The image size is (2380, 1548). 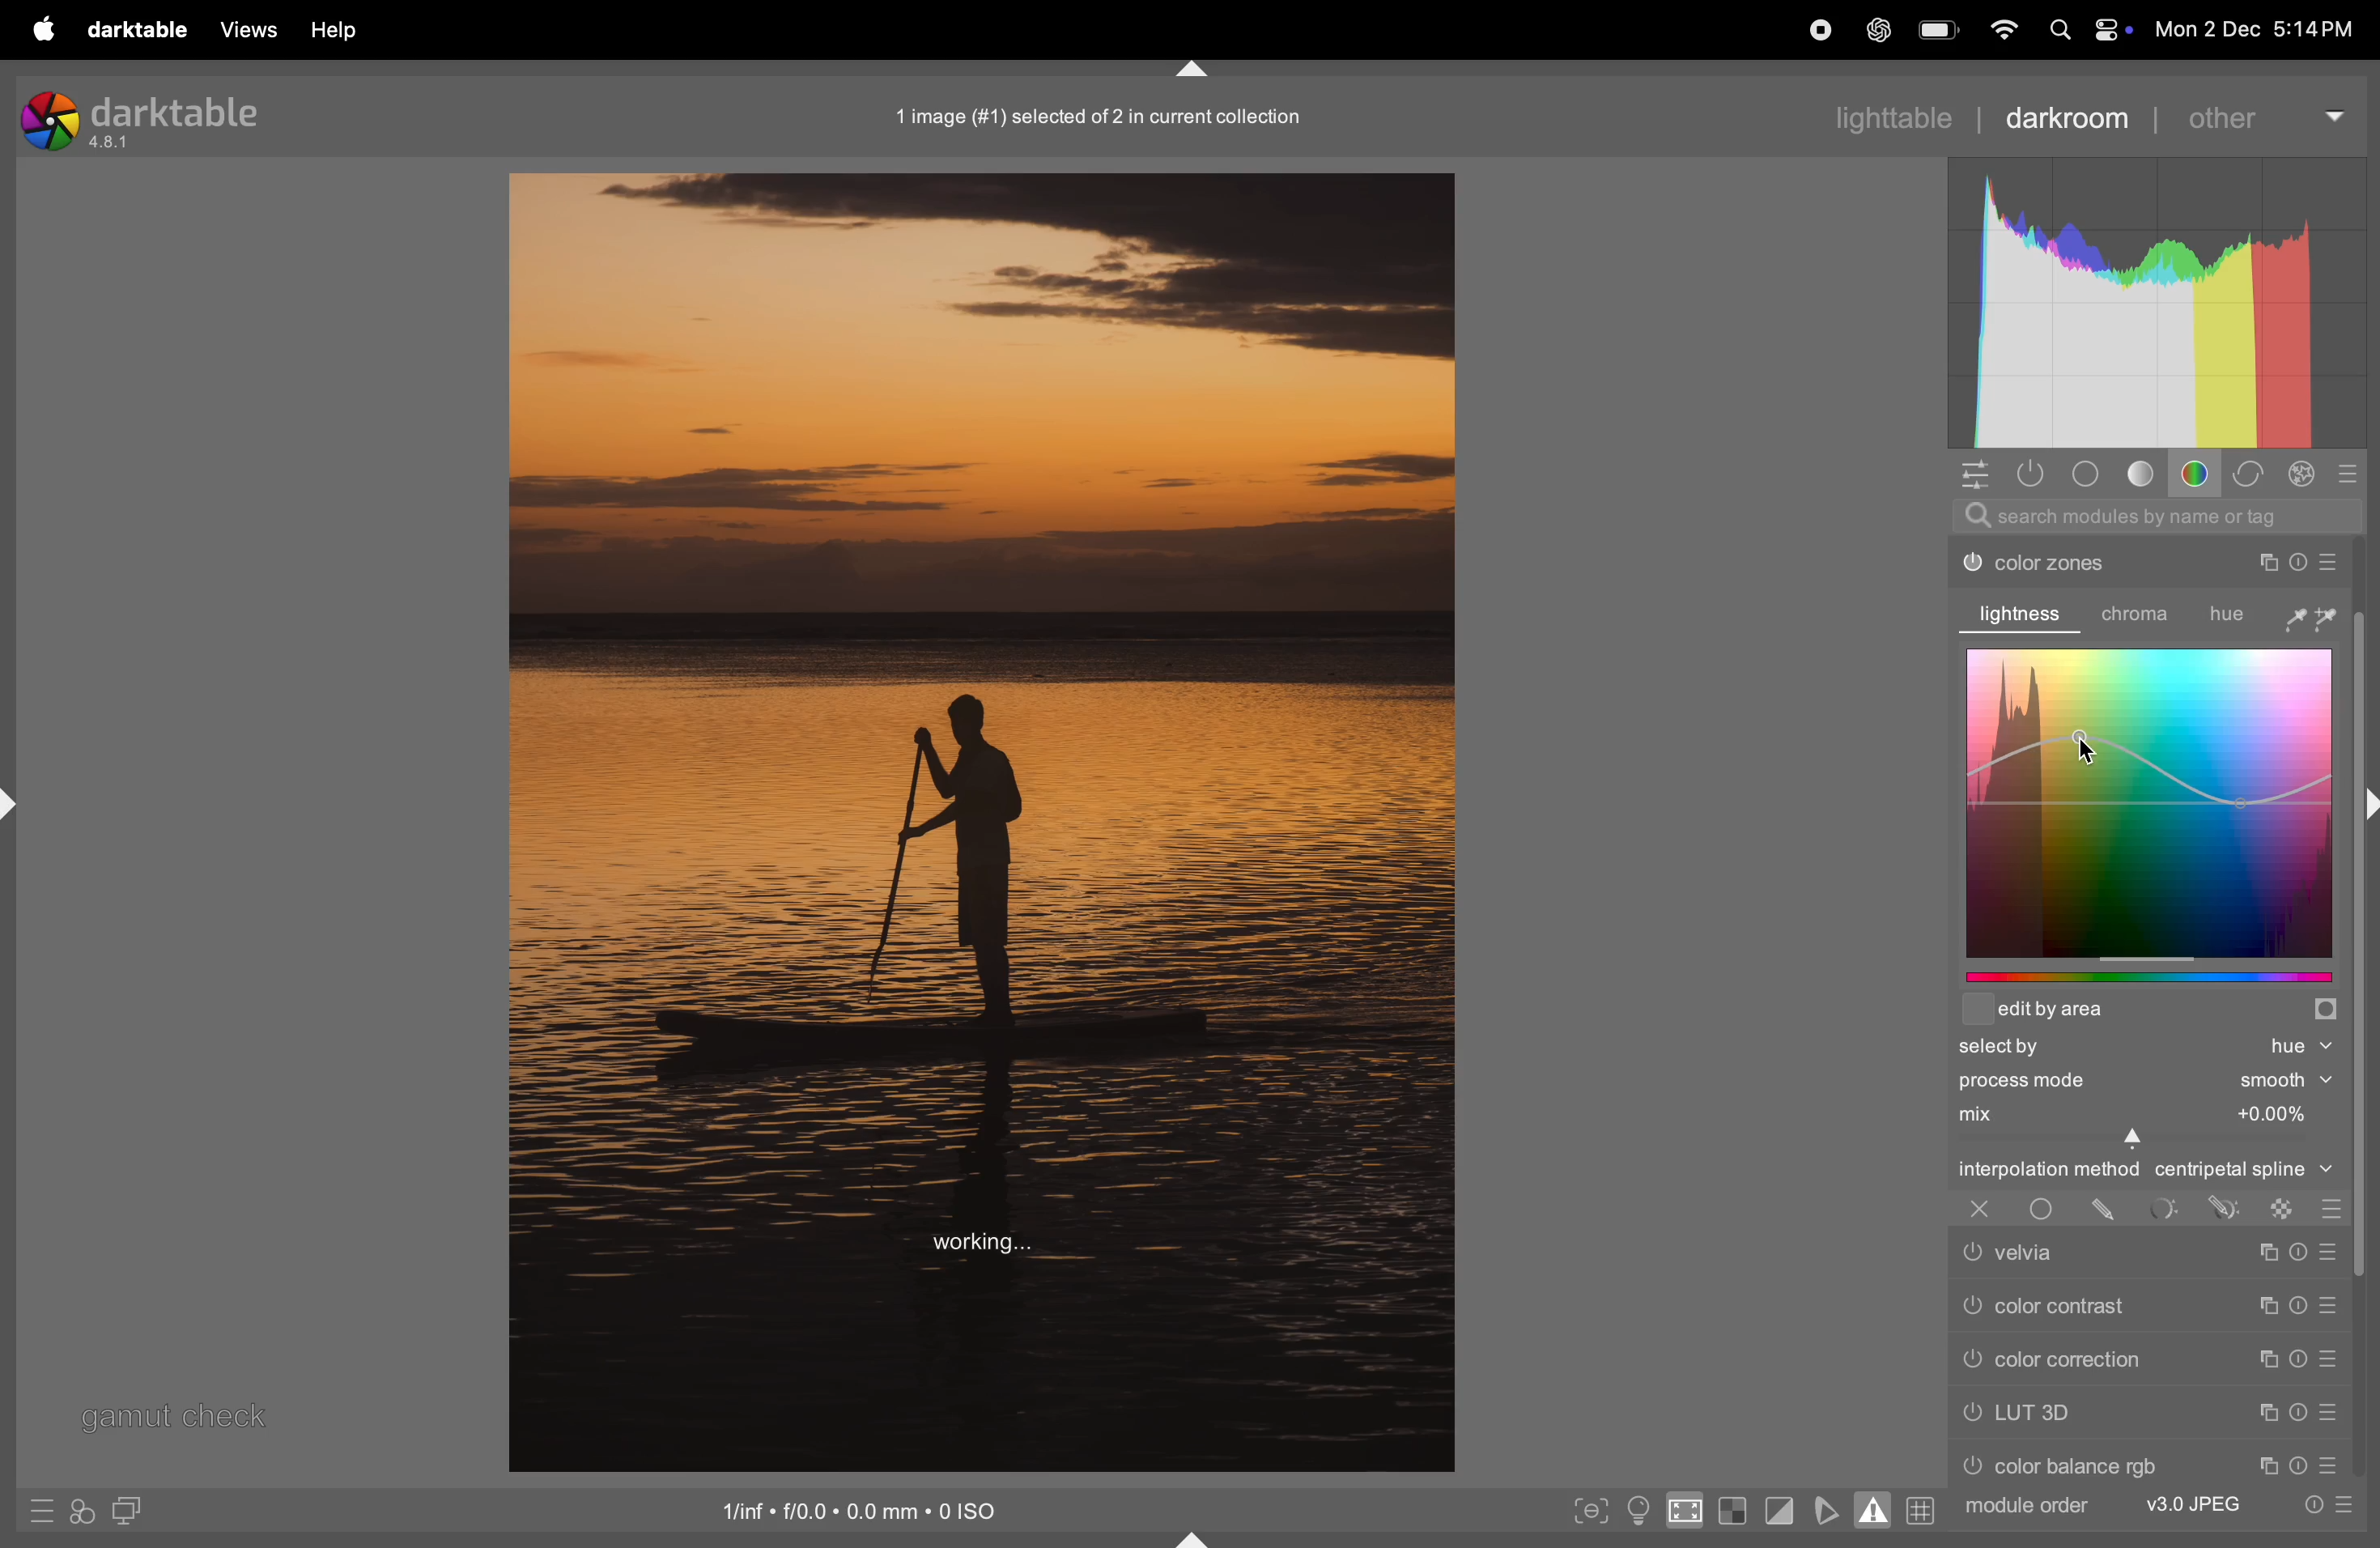 I want to click on , so click(x=2285, y=1209).